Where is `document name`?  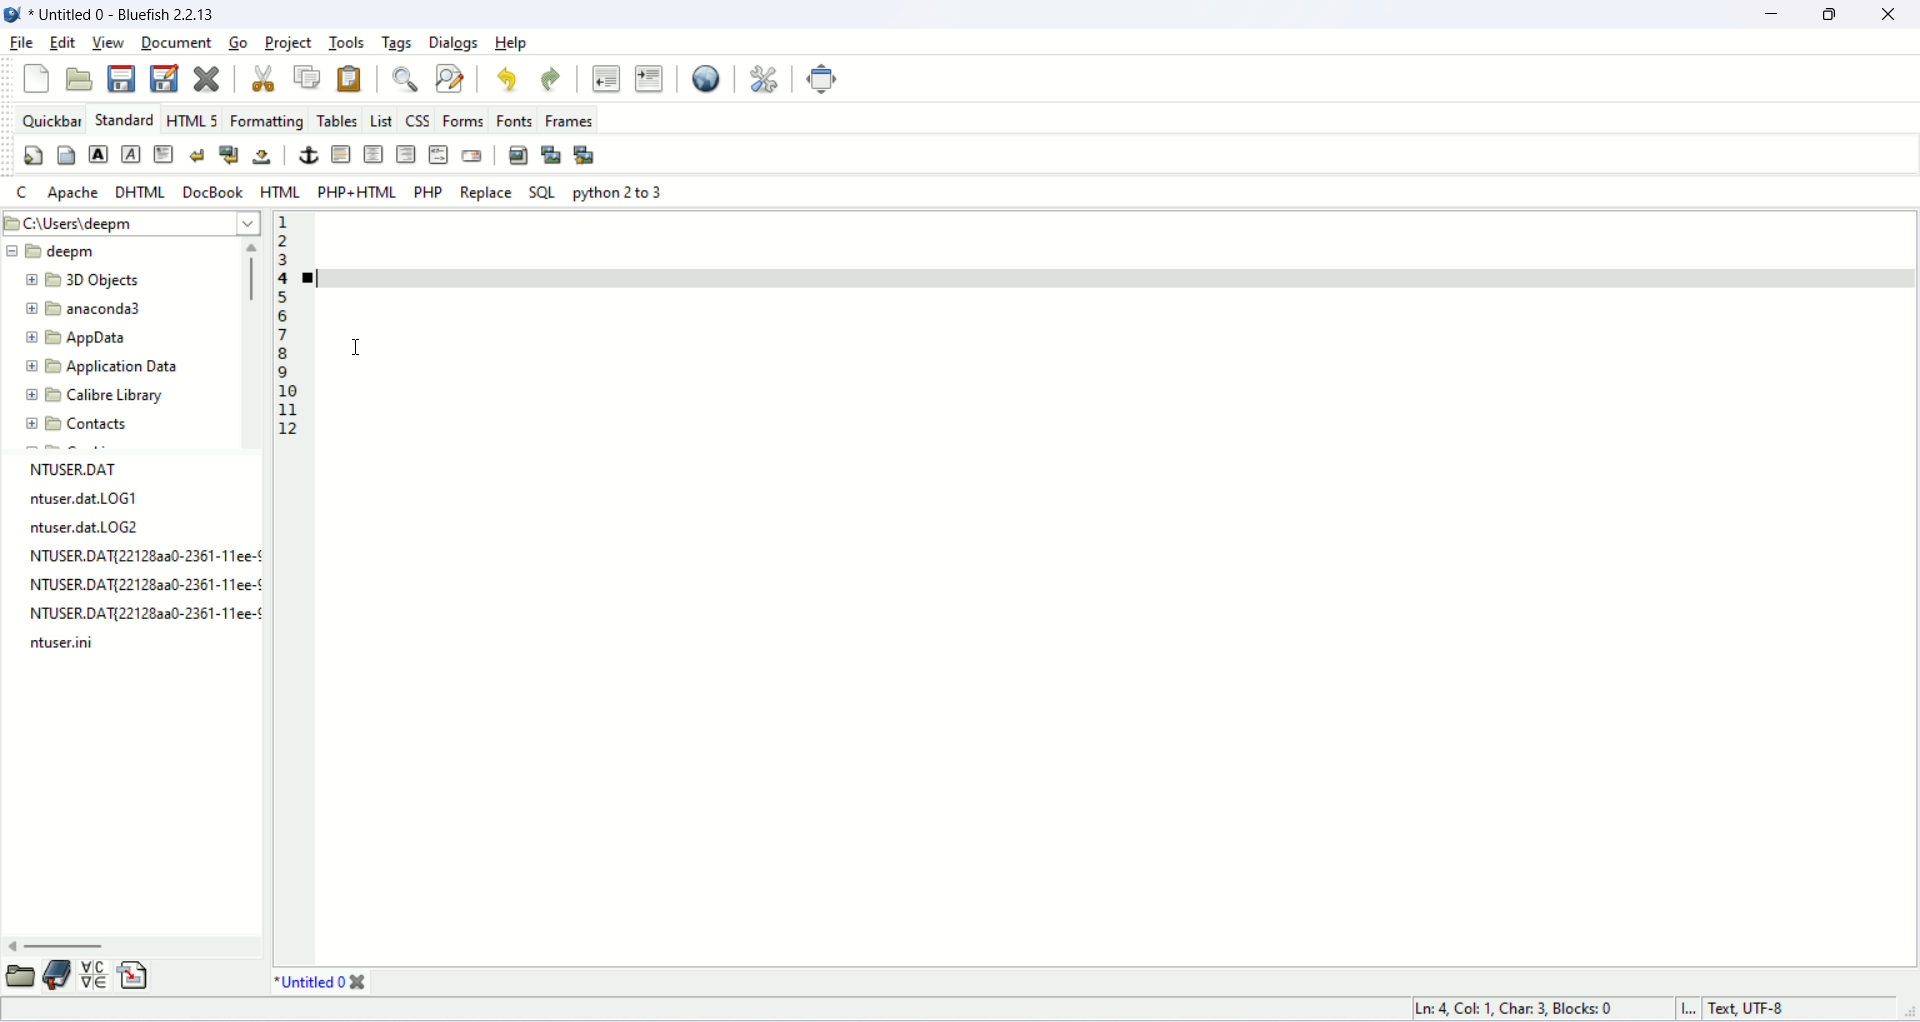 document name is located at coordinates (122, 13).